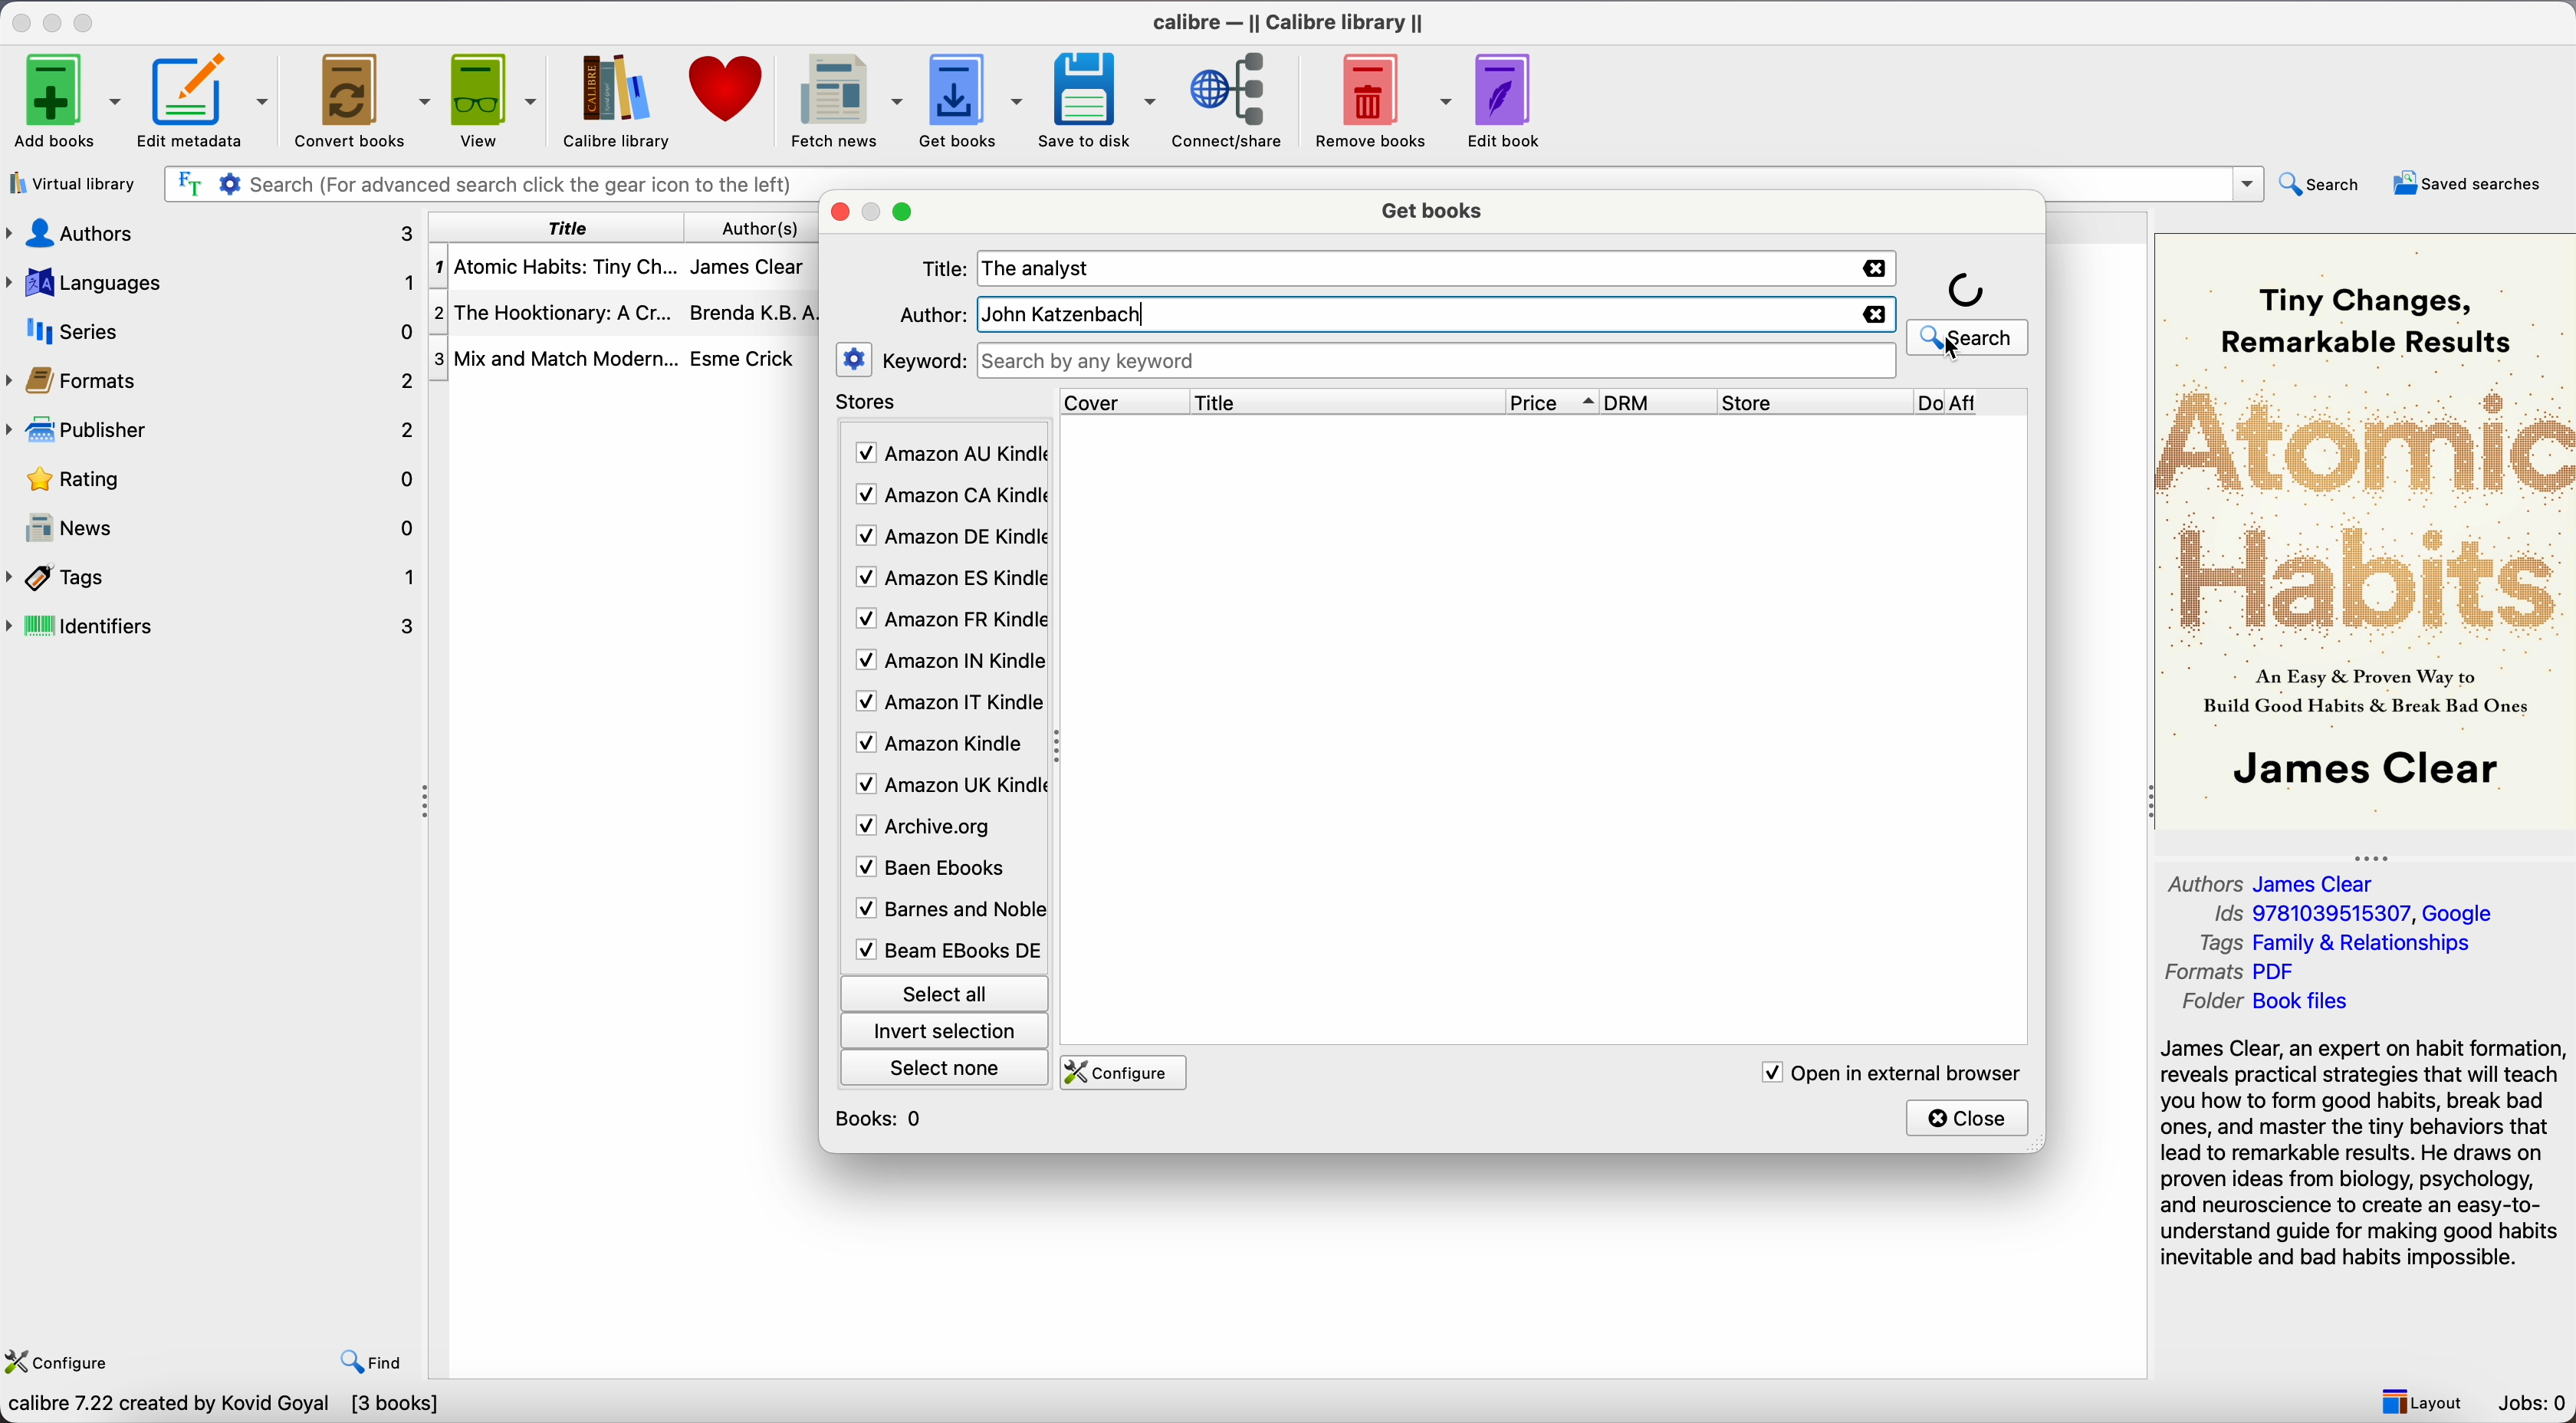 The height and width of the screenshot is (1423, 2576). I want to click on Title:, so click(947, 269).